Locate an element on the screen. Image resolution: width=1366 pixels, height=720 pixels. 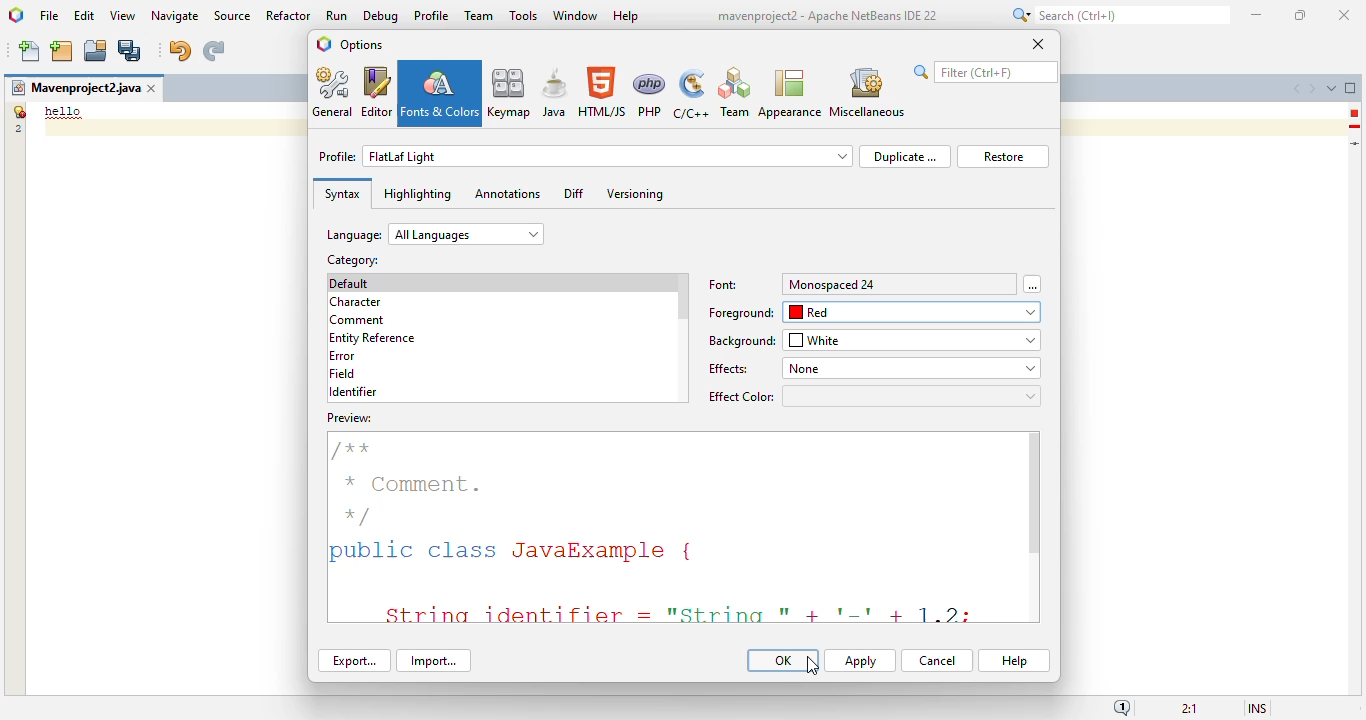
white is located at coordinates (913, 340).